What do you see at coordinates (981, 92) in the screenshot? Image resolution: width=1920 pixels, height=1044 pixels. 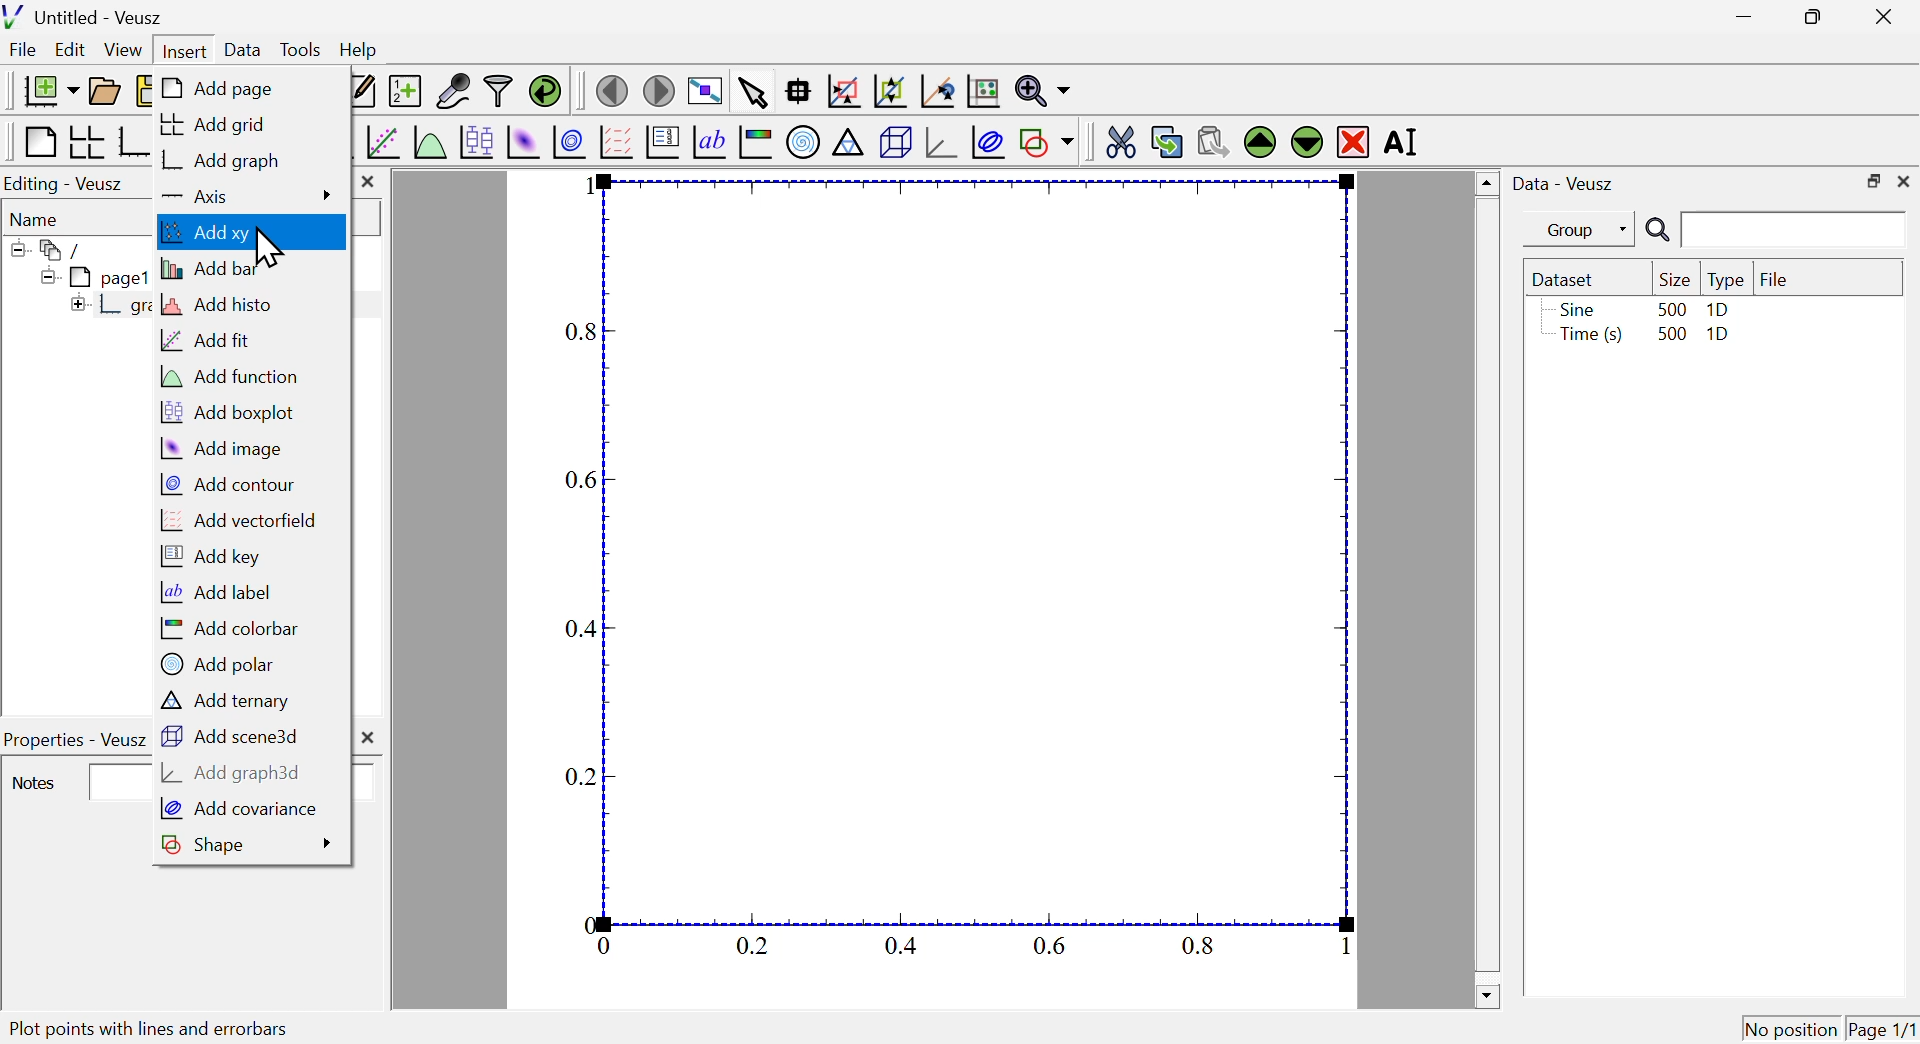 I see `rest graph axes` at bounding box center [981, 92].